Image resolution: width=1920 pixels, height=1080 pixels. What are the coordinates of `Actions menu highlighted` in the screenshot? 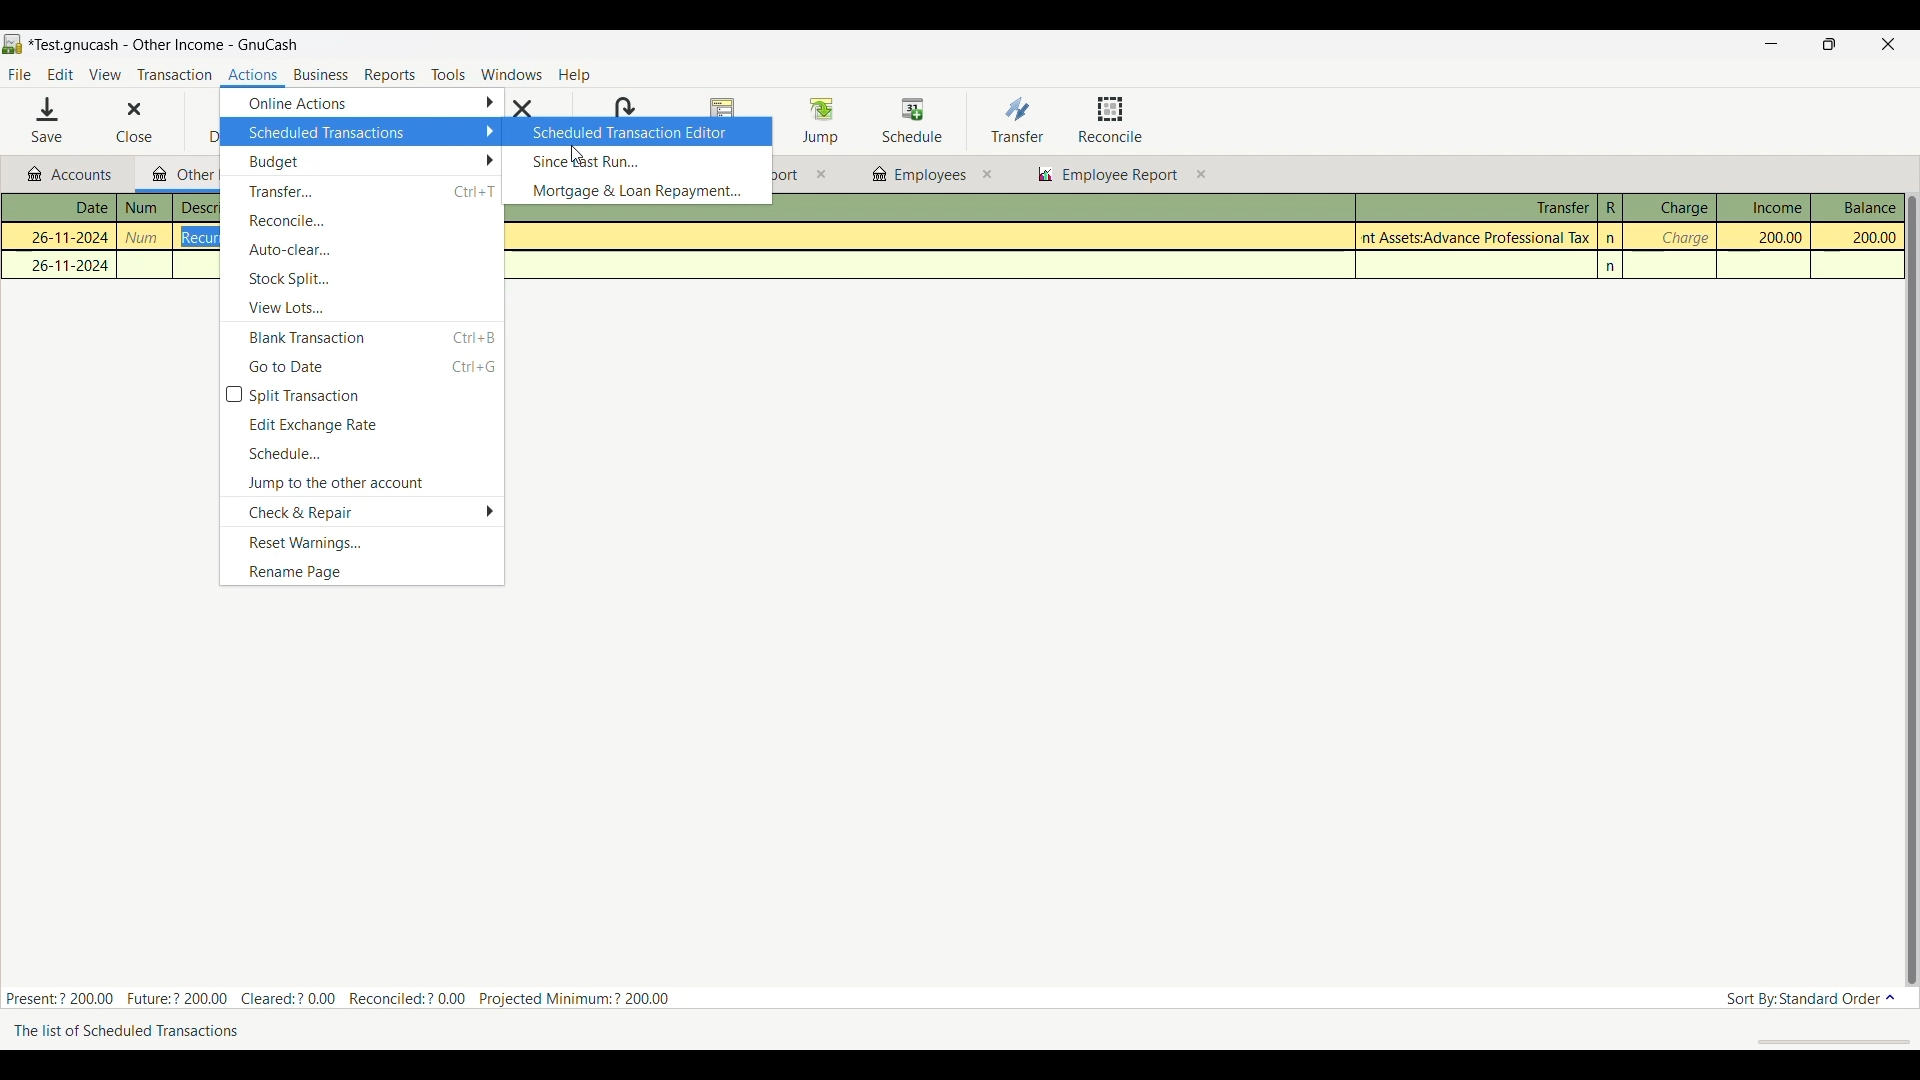 It's located at (253, 77).